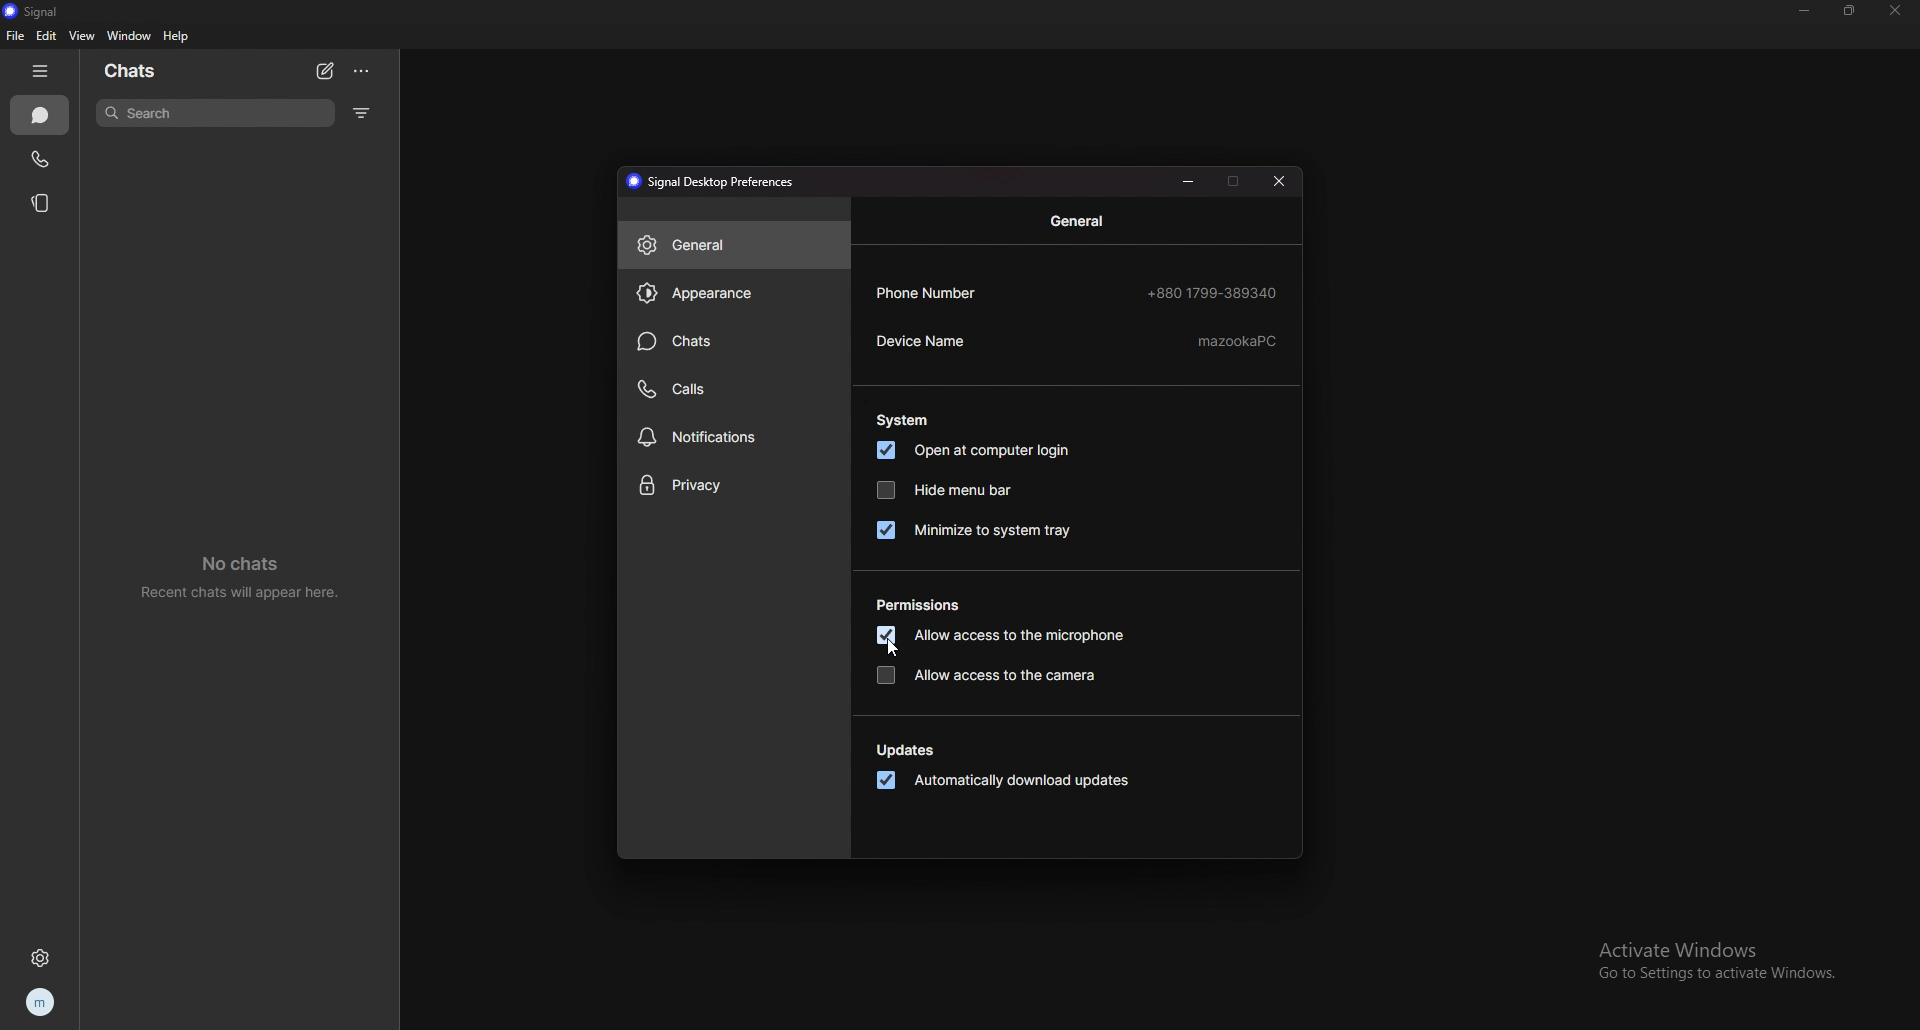  Describe the element at coordinates (1234, 181) in the screenshot. I see `maximize` at that location.